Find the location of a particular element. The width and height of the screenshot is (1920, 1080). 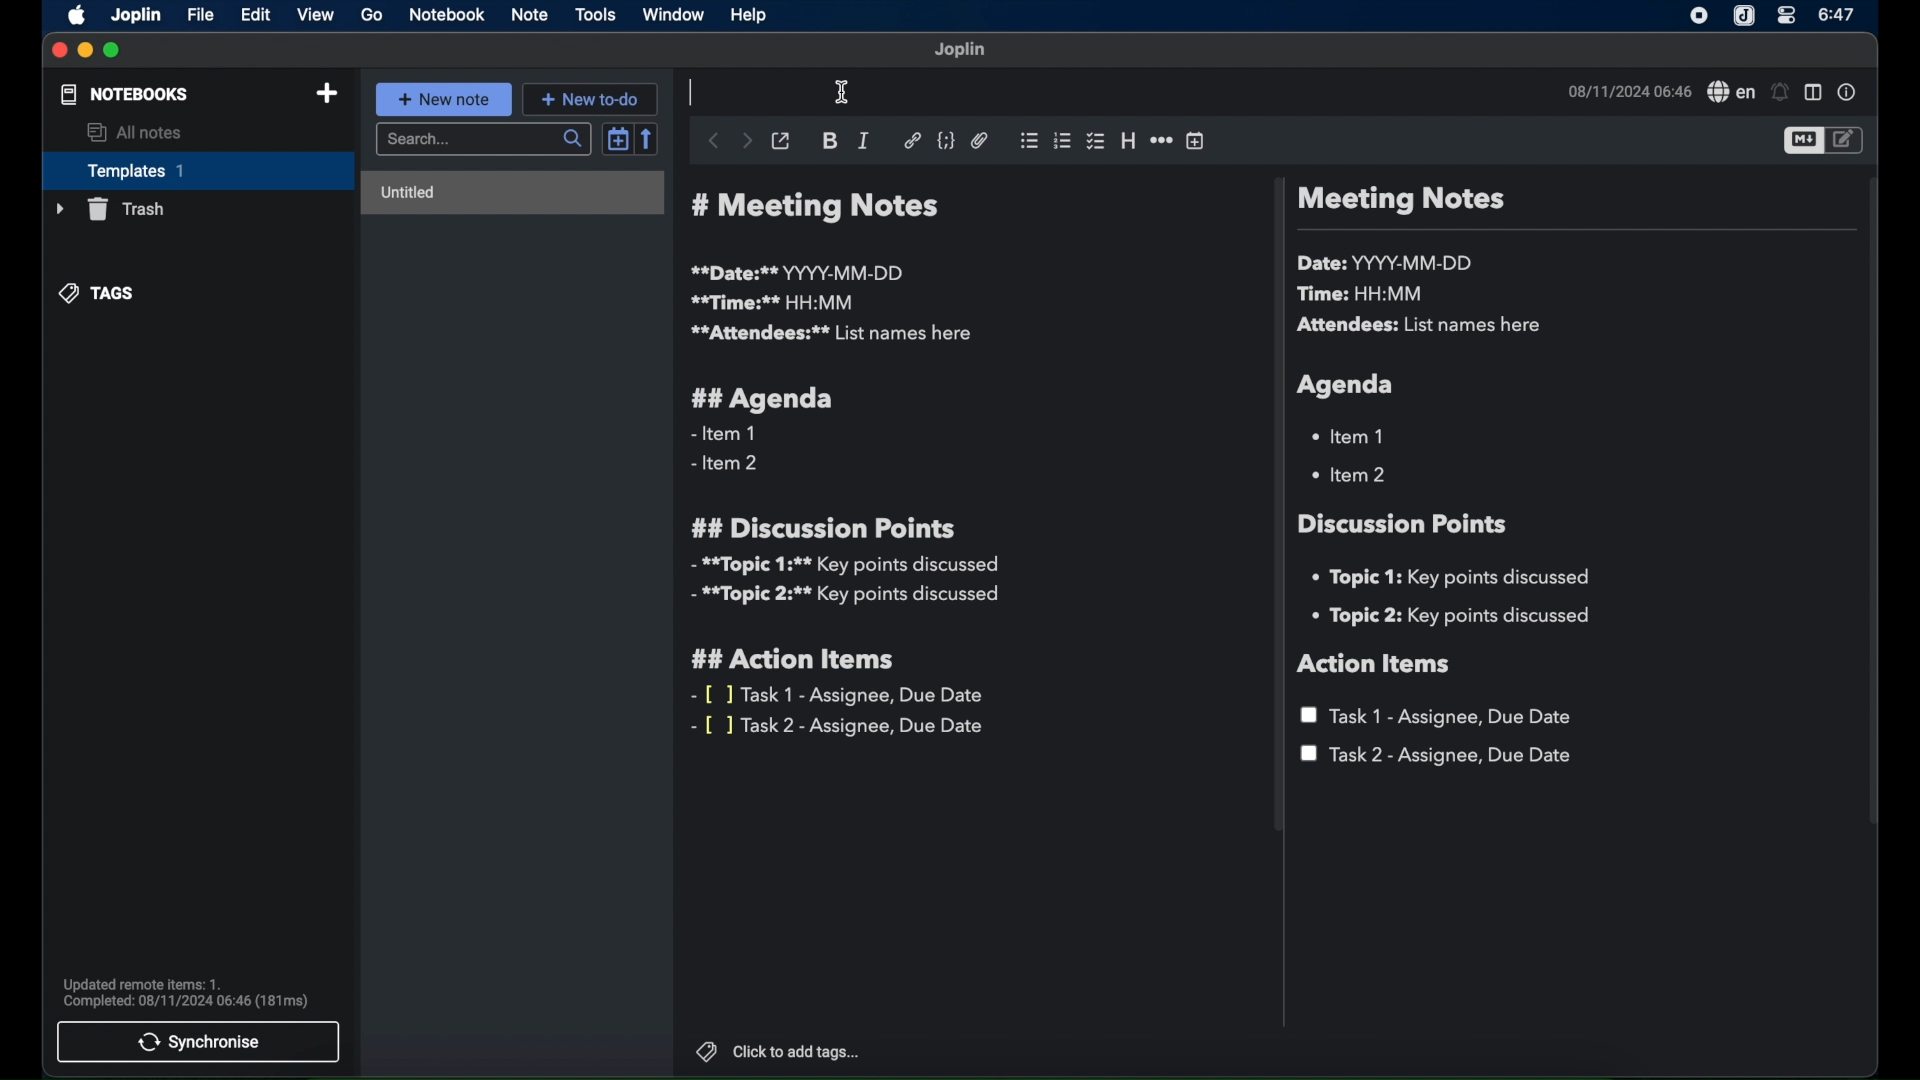

tools is located at coordinates (595, 14).